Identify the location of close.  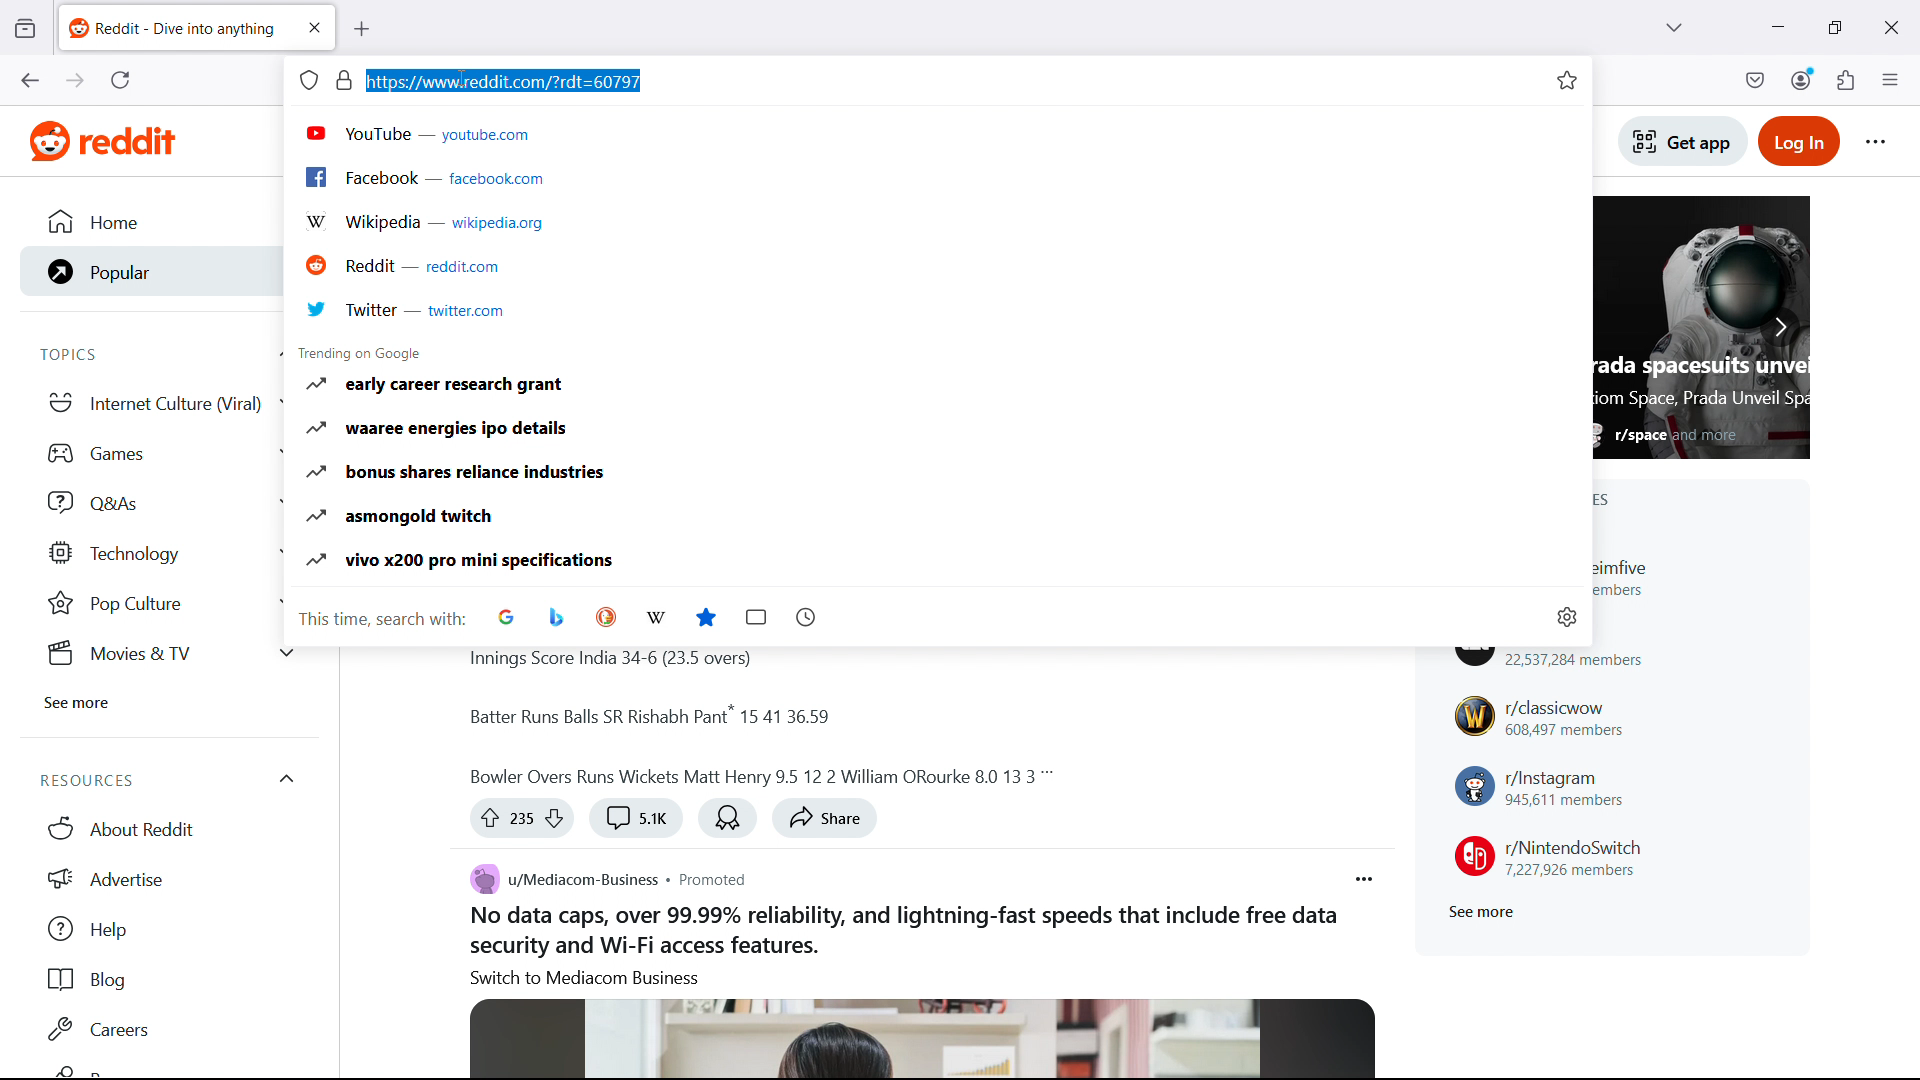
(1888, 25).